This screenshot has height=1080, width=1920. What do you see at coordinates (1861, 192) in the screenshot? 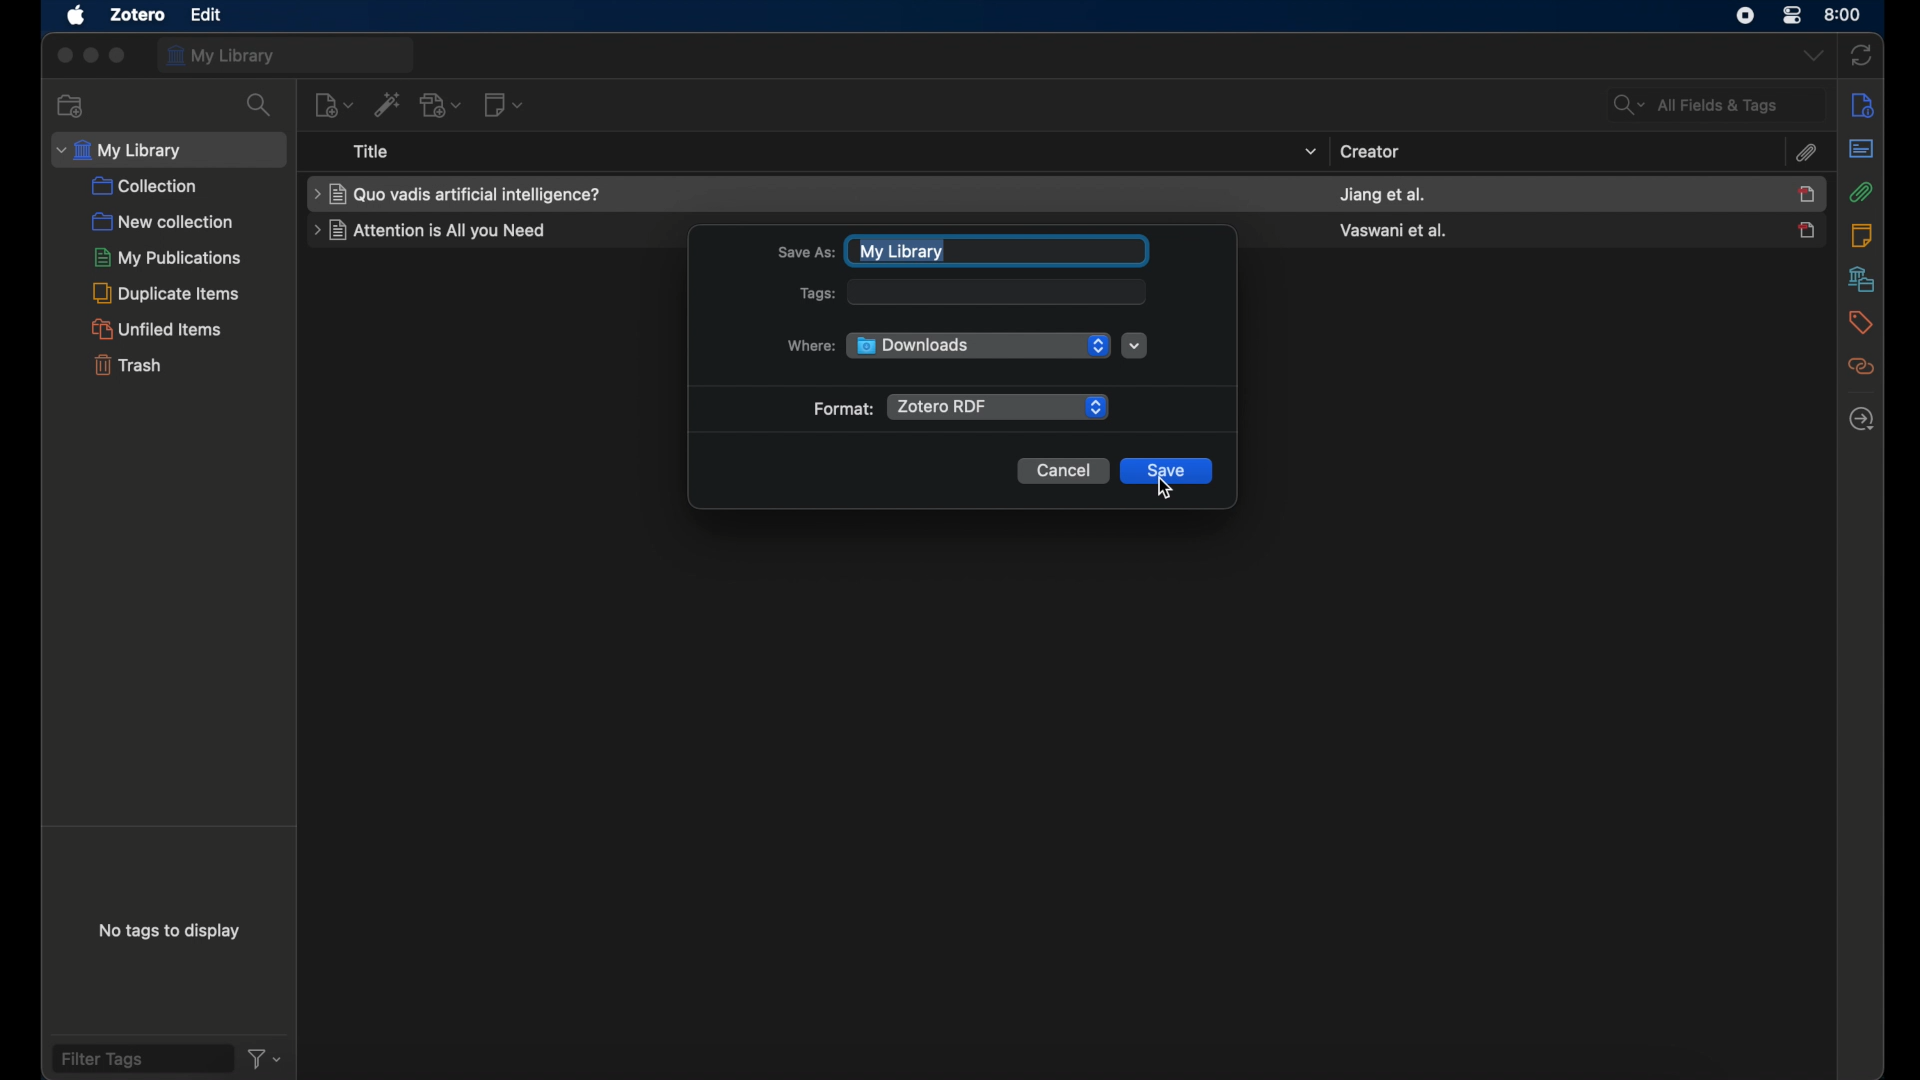
I see `attachments` at bounding box center [1861, 192].